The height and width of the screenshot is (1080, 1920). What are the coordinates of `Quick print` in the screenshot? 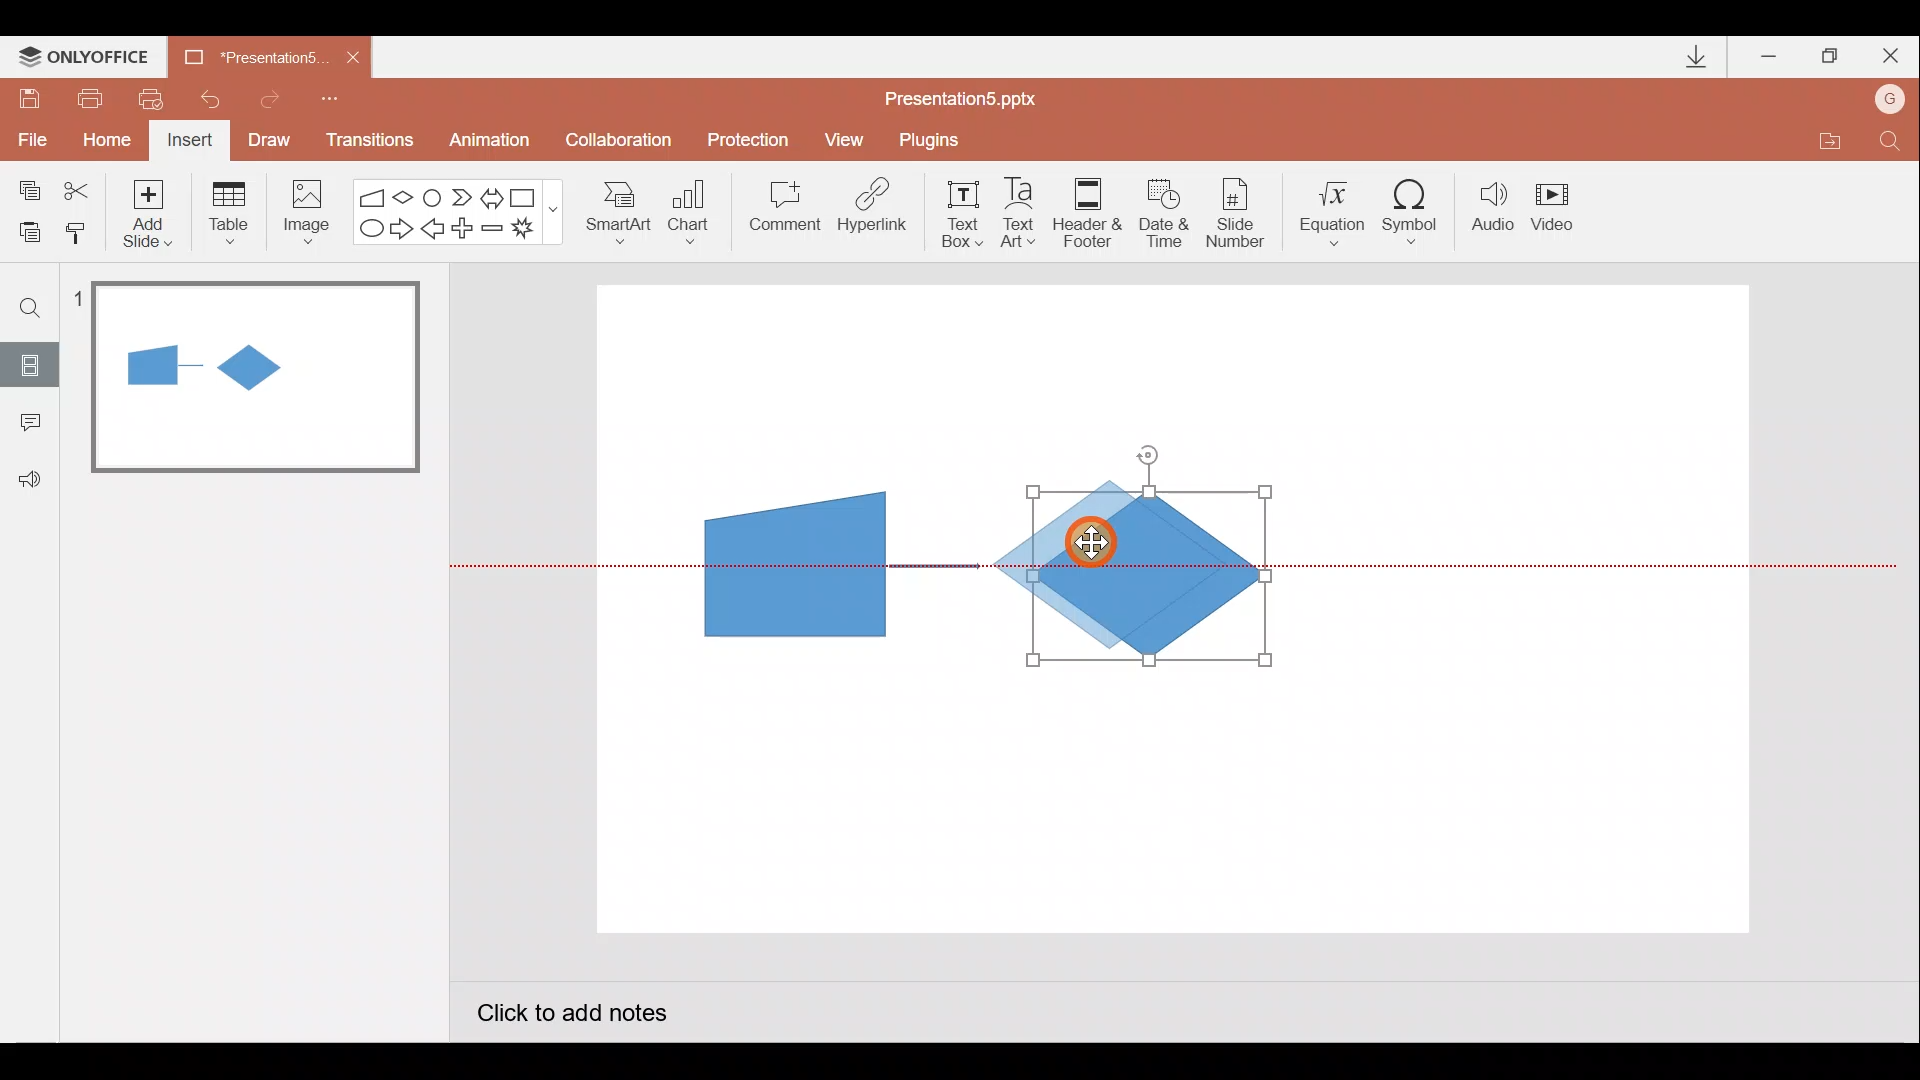 It's located at (158, 94).